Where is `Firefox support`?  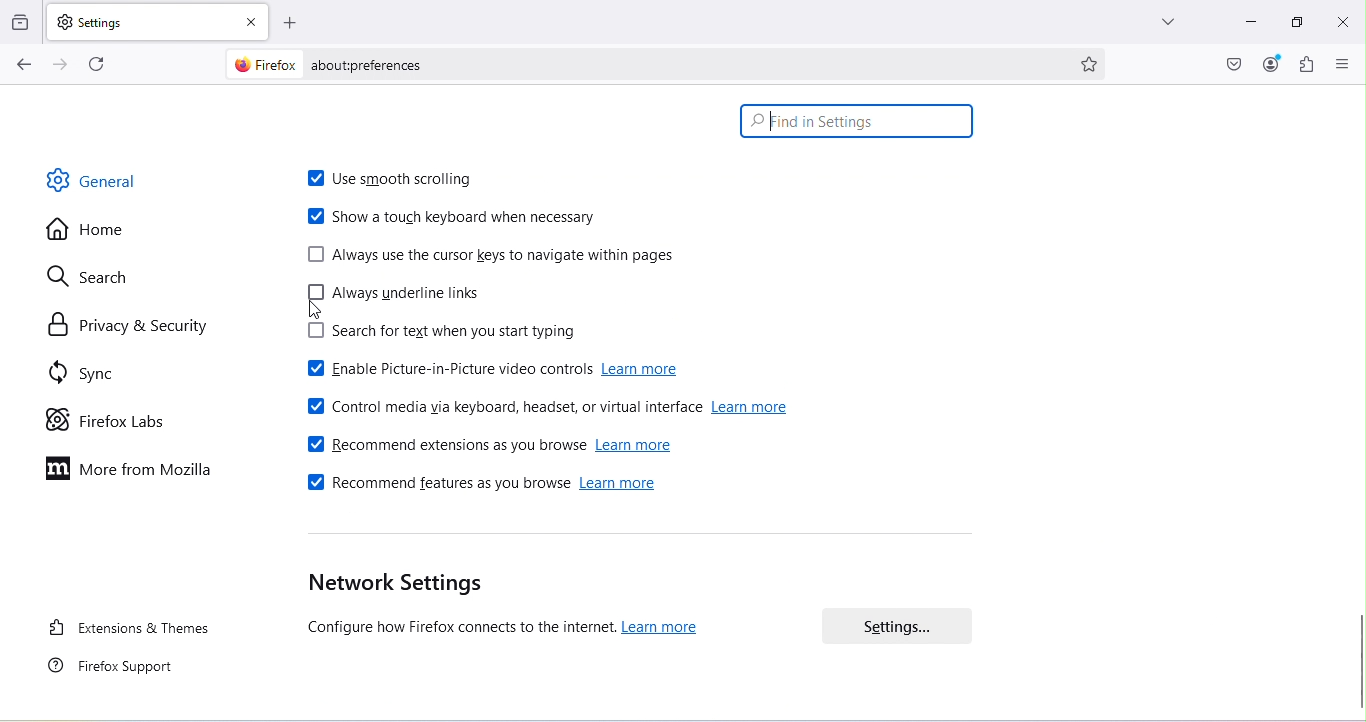
Firefox support is located at coordinates (120, 672).